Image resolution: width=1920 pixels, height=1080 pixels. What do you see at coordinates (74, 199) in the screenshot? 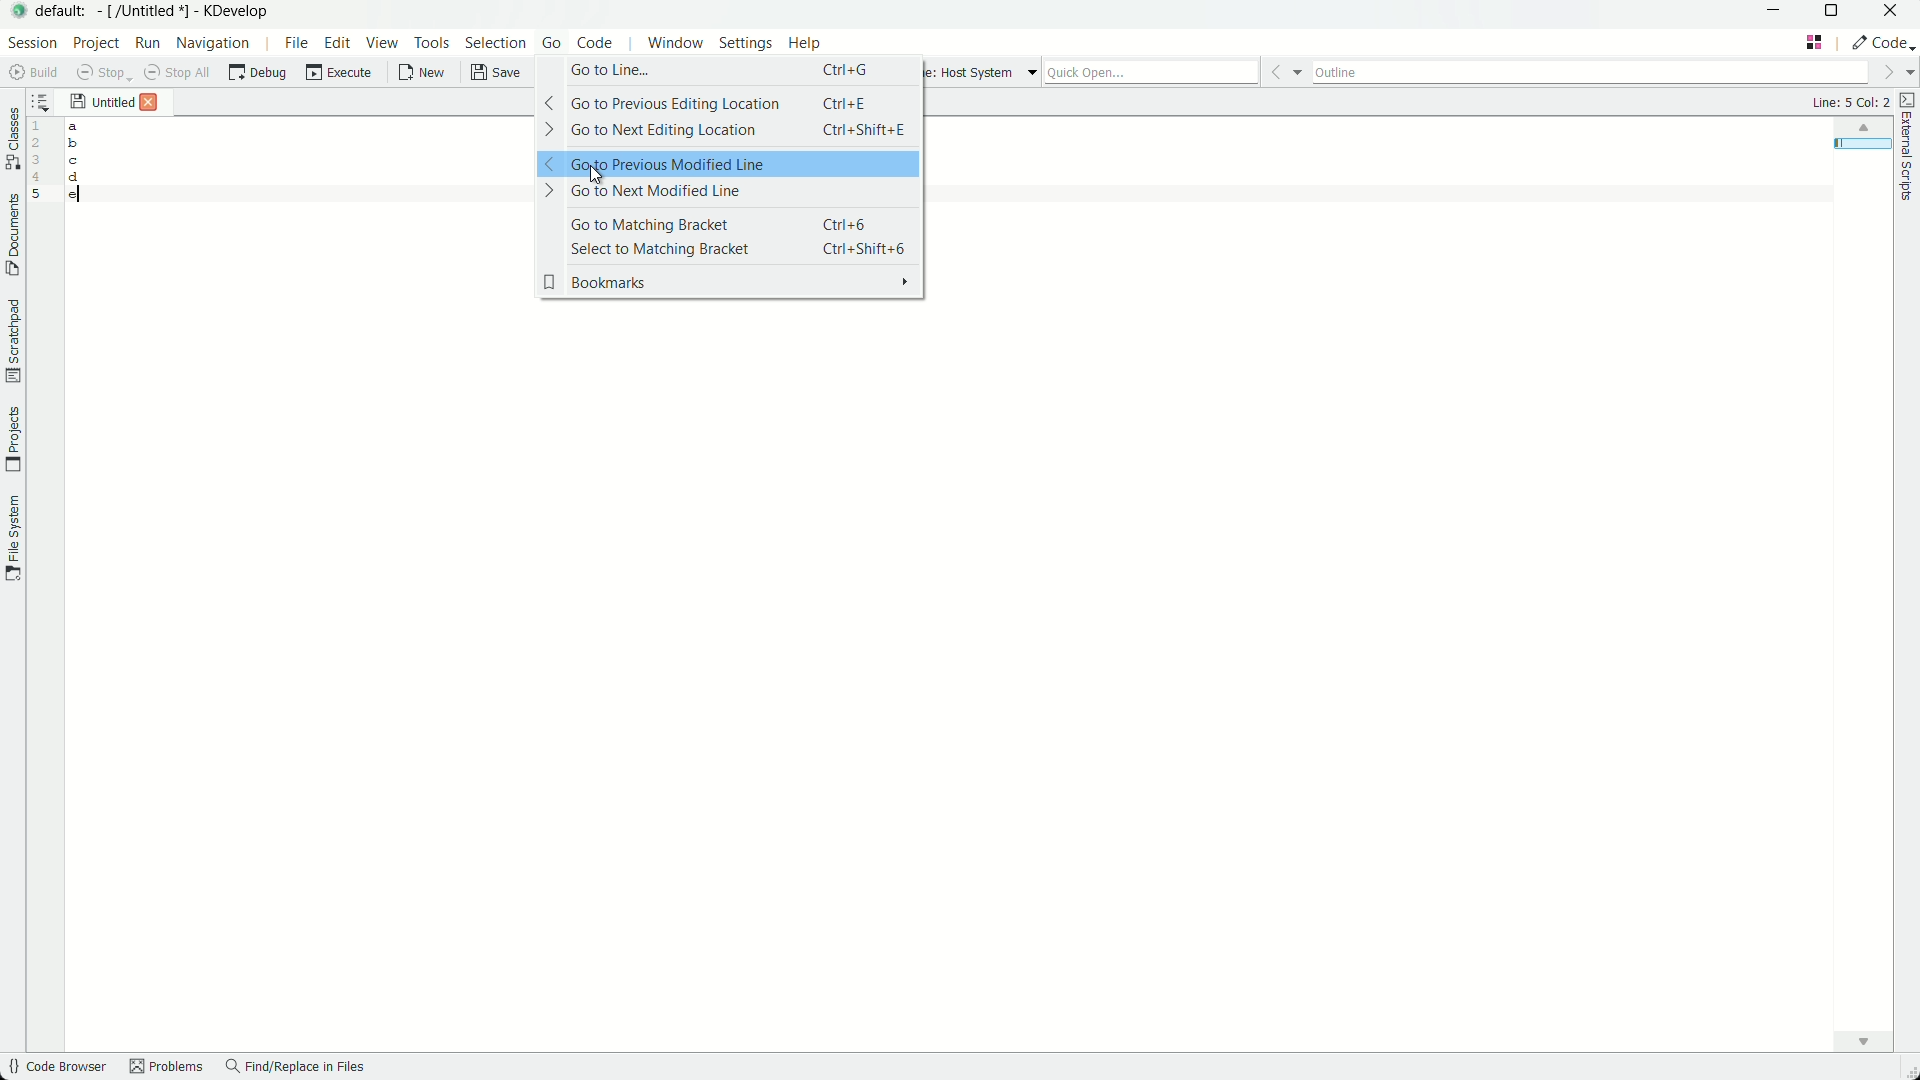
I see `e` at bounding box center [74, 199].